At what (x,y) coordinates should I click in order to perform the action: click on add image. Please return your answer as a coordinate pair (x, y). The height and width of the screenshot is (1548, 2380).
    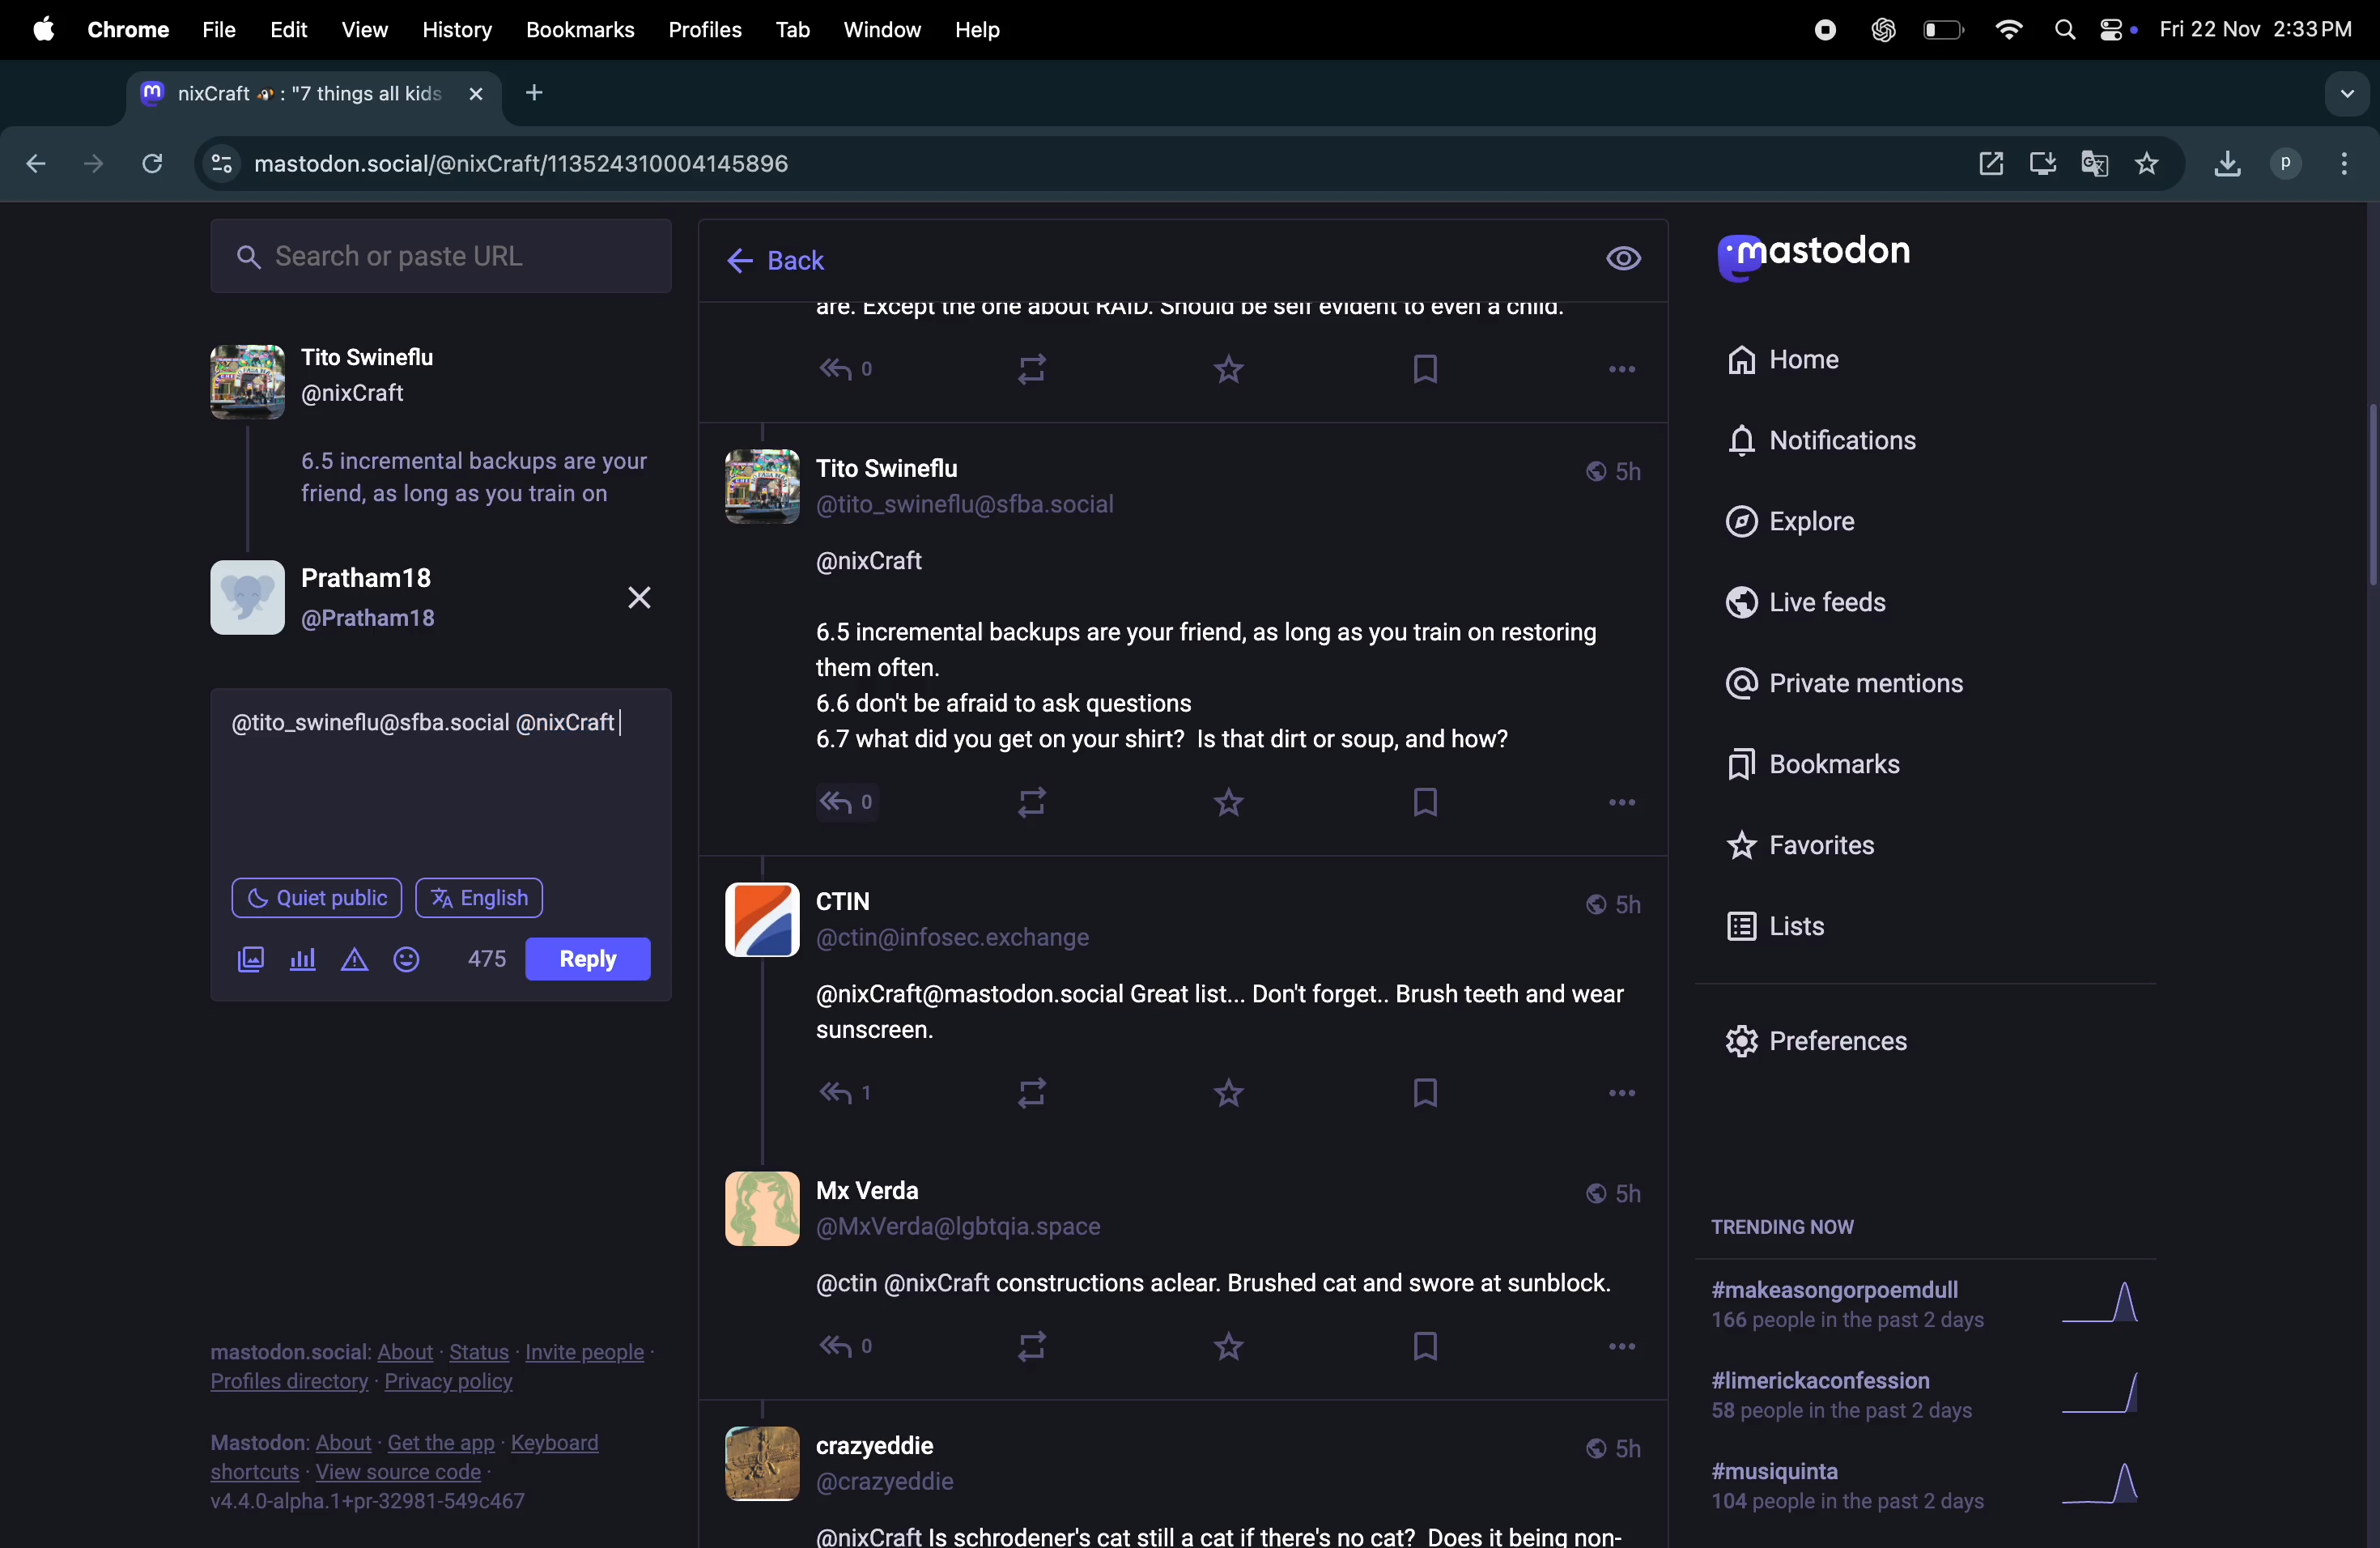
    Looking at the image, I should click on (247, 962).